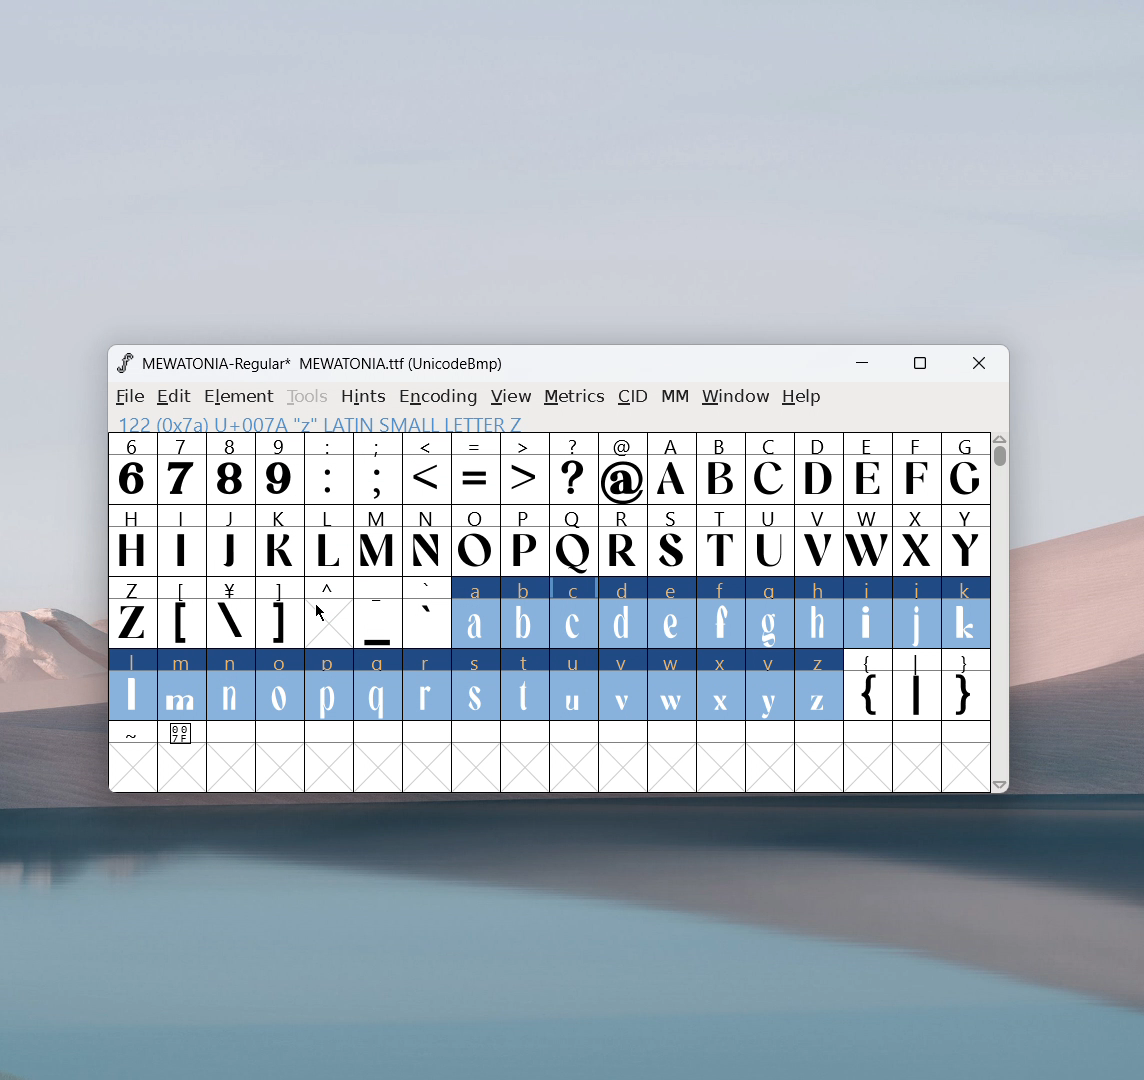 Image resolution: width=1144 pixels, height=1080 pixels. Describe the element at coordinates (281, 687) in the screenshot. I see `o` at that location.